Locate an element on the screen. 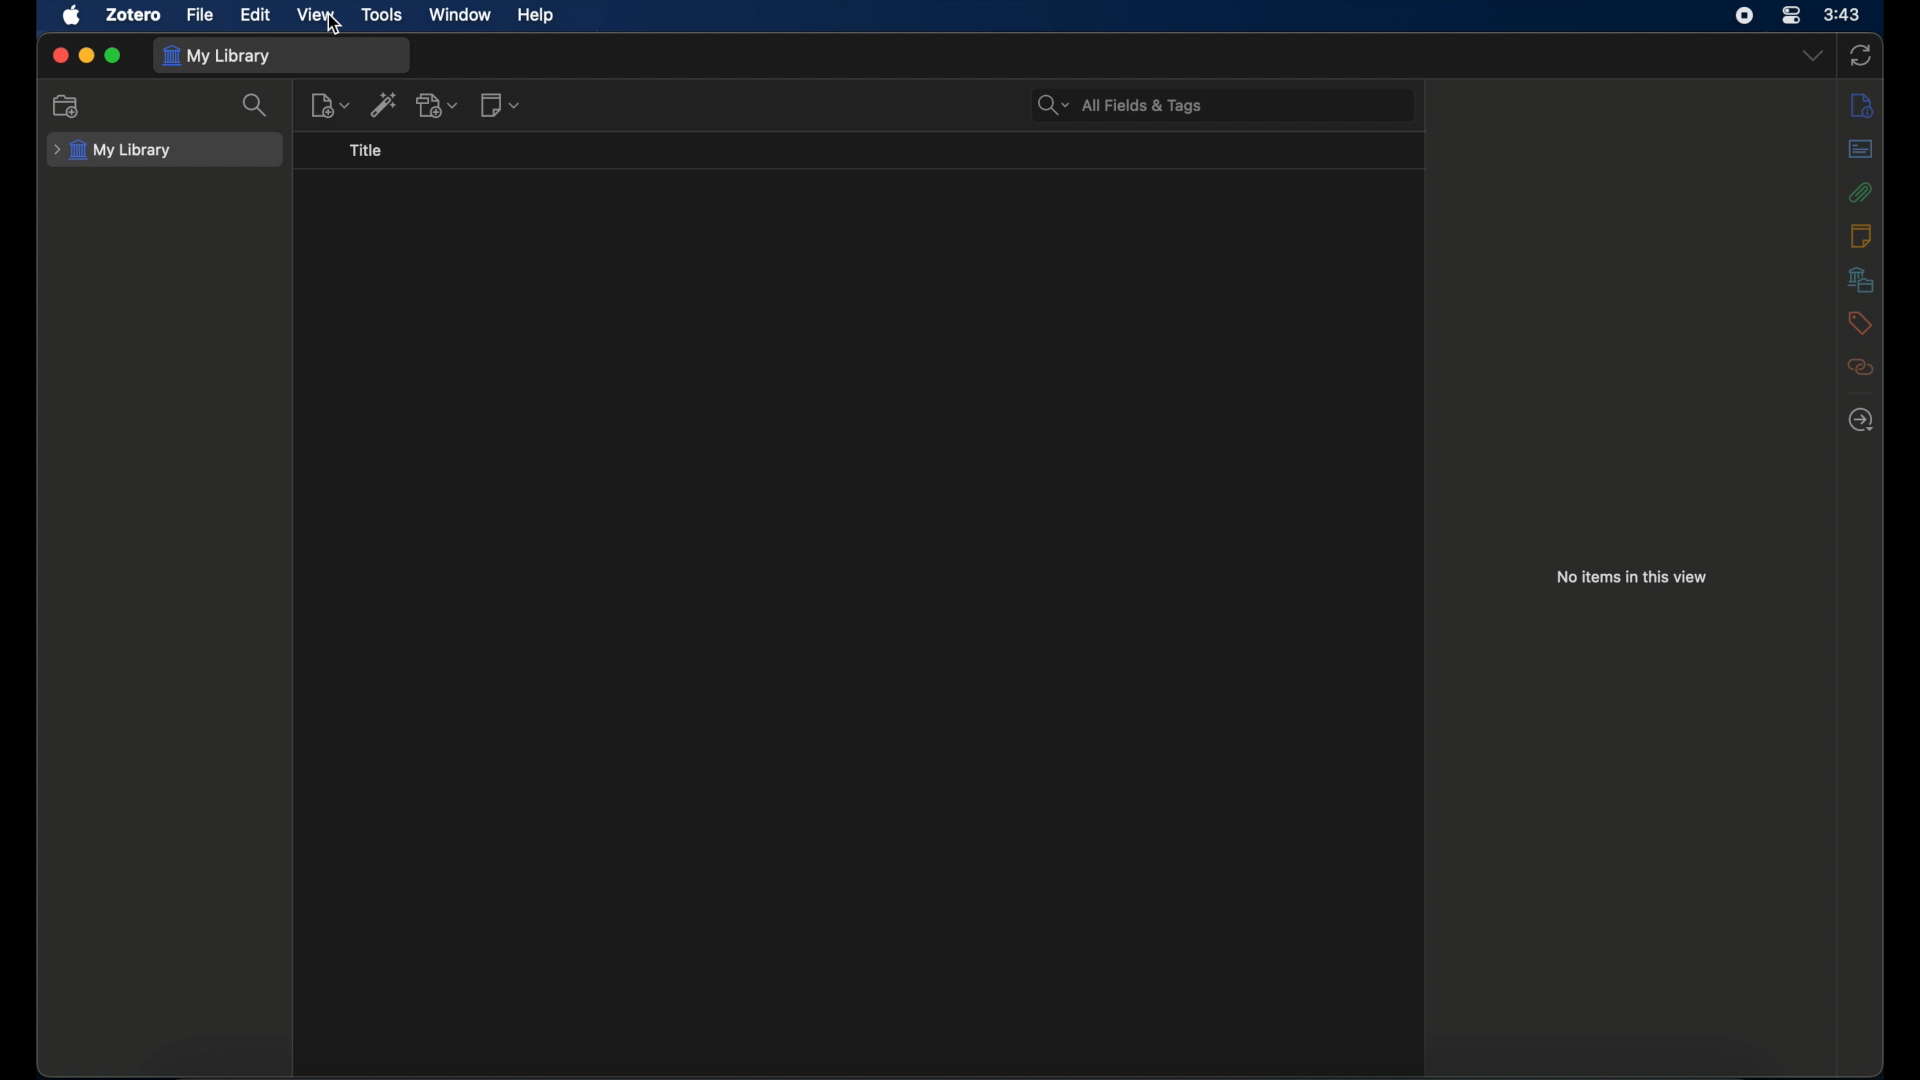  locate is located at coordinates (1860, 420).